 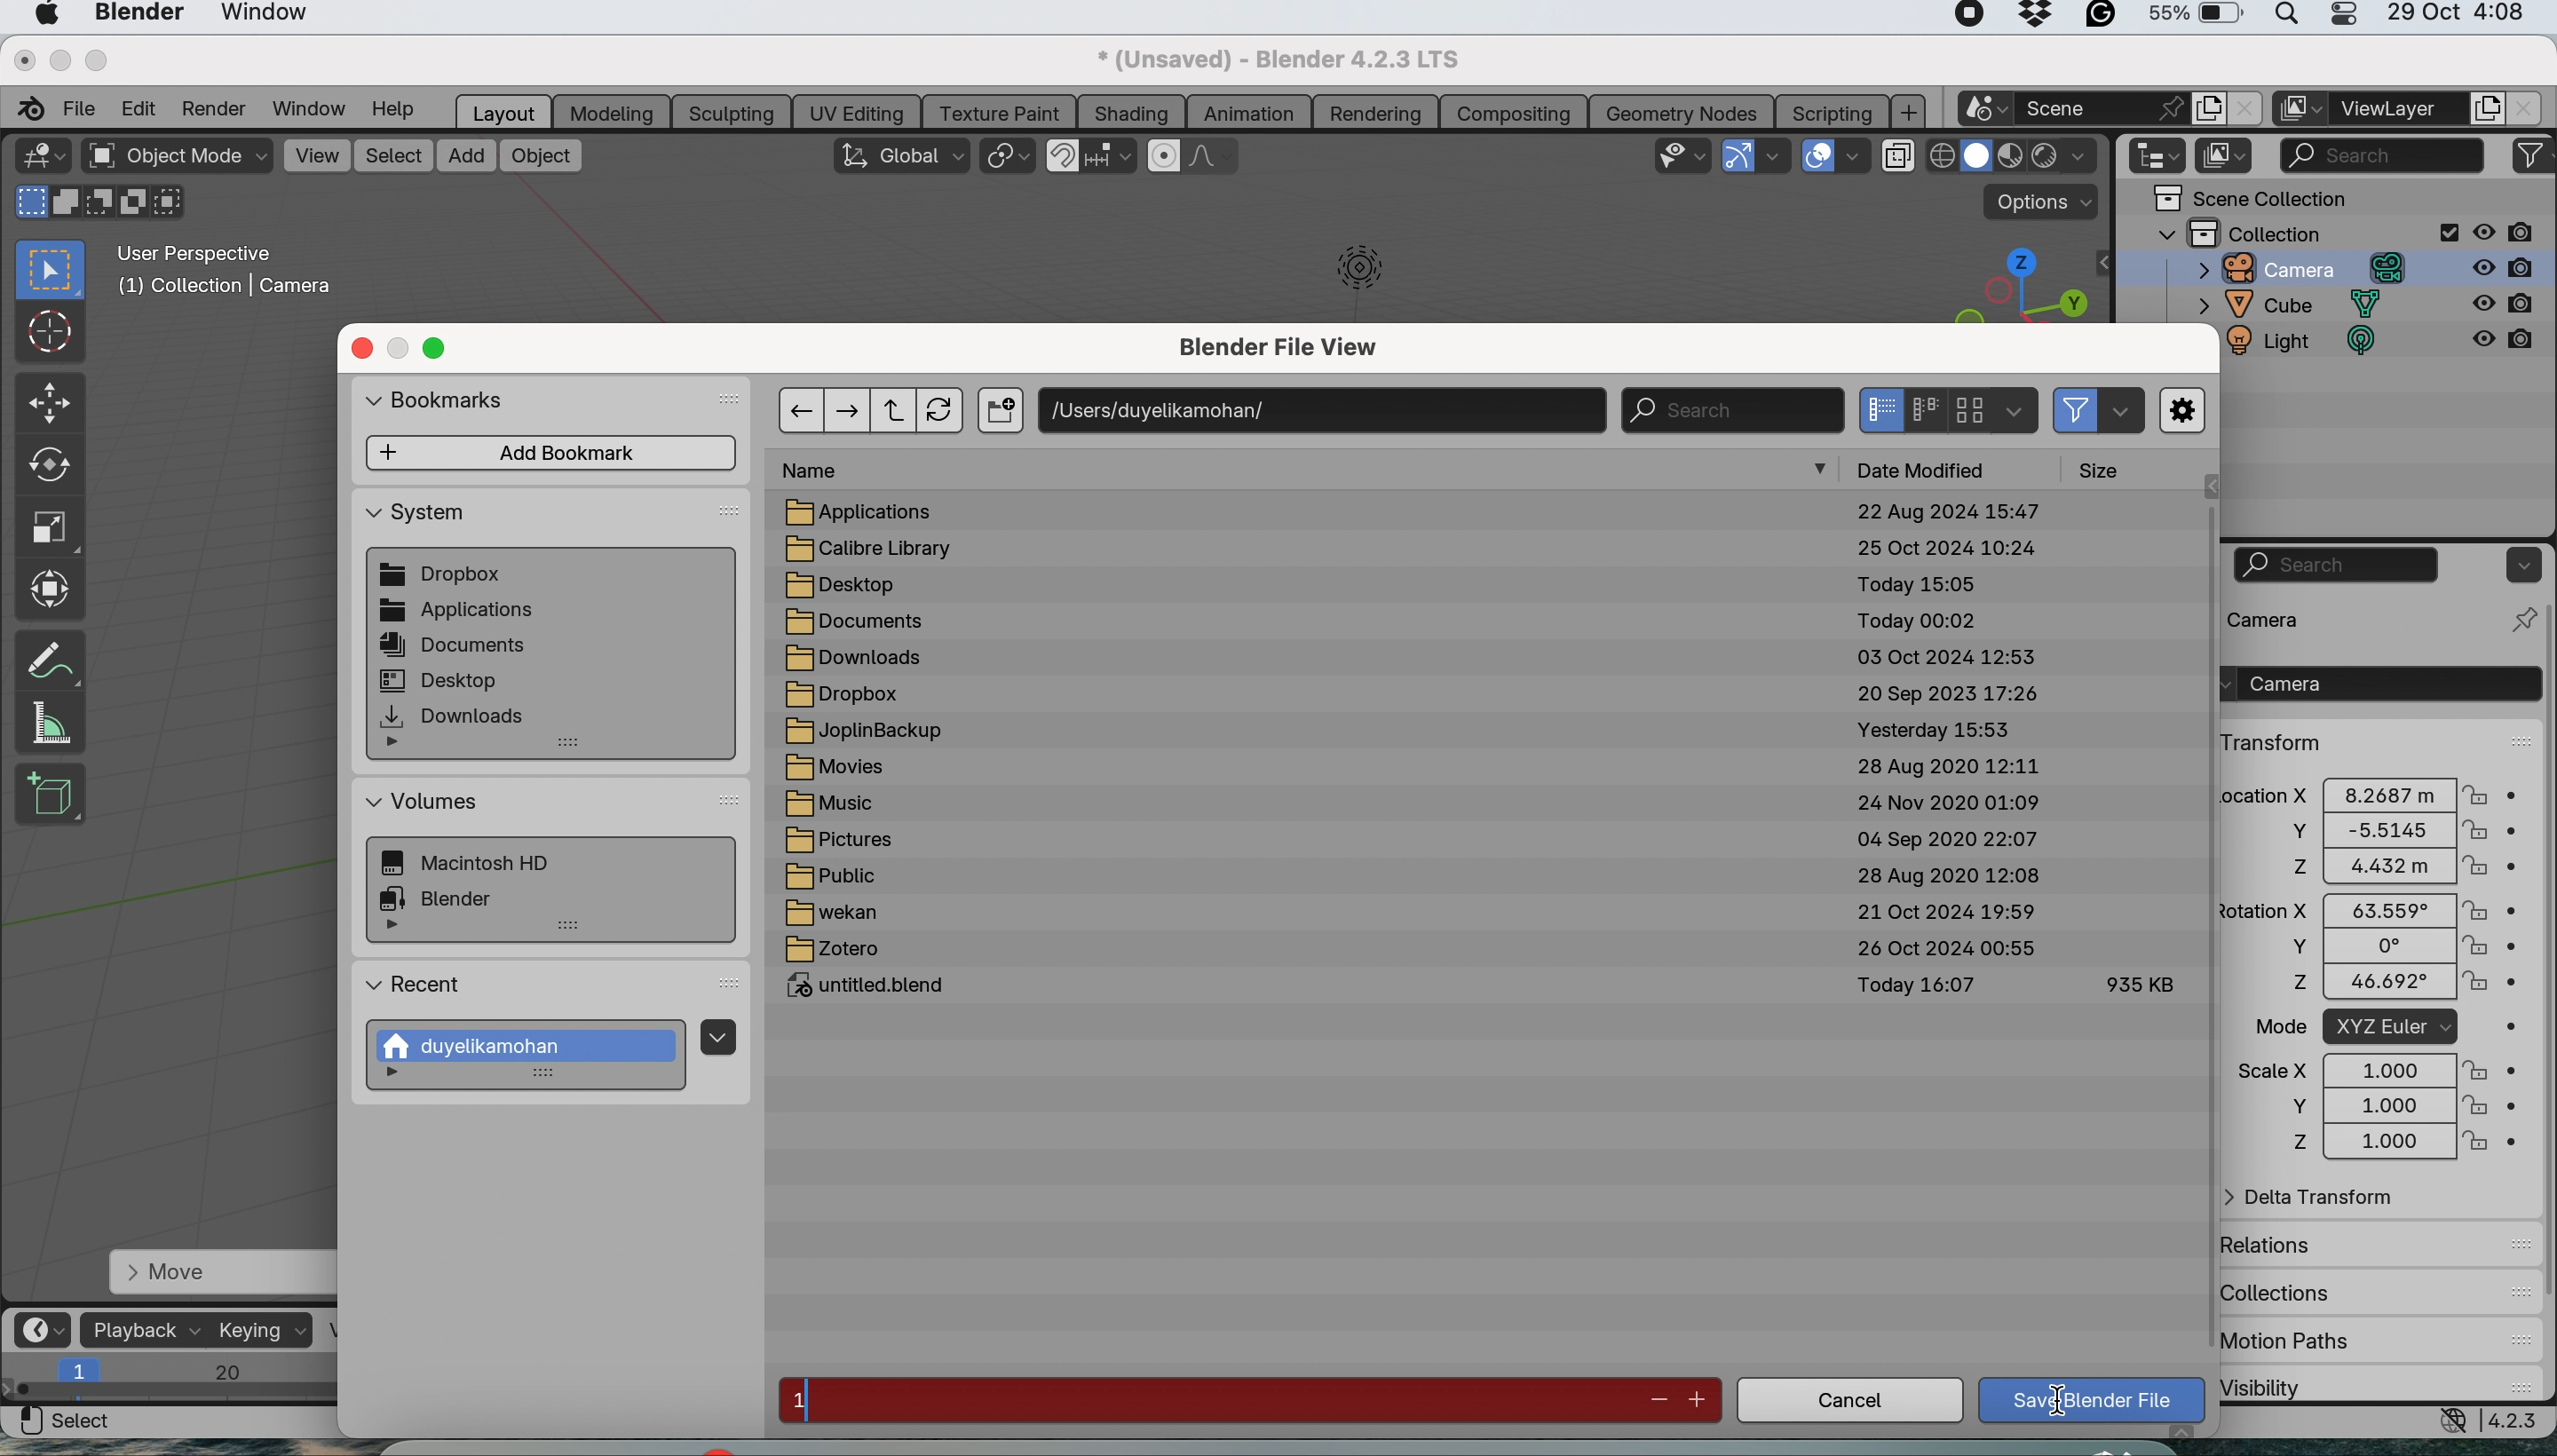 I want to click on desktop, so click(x=441, y=679).